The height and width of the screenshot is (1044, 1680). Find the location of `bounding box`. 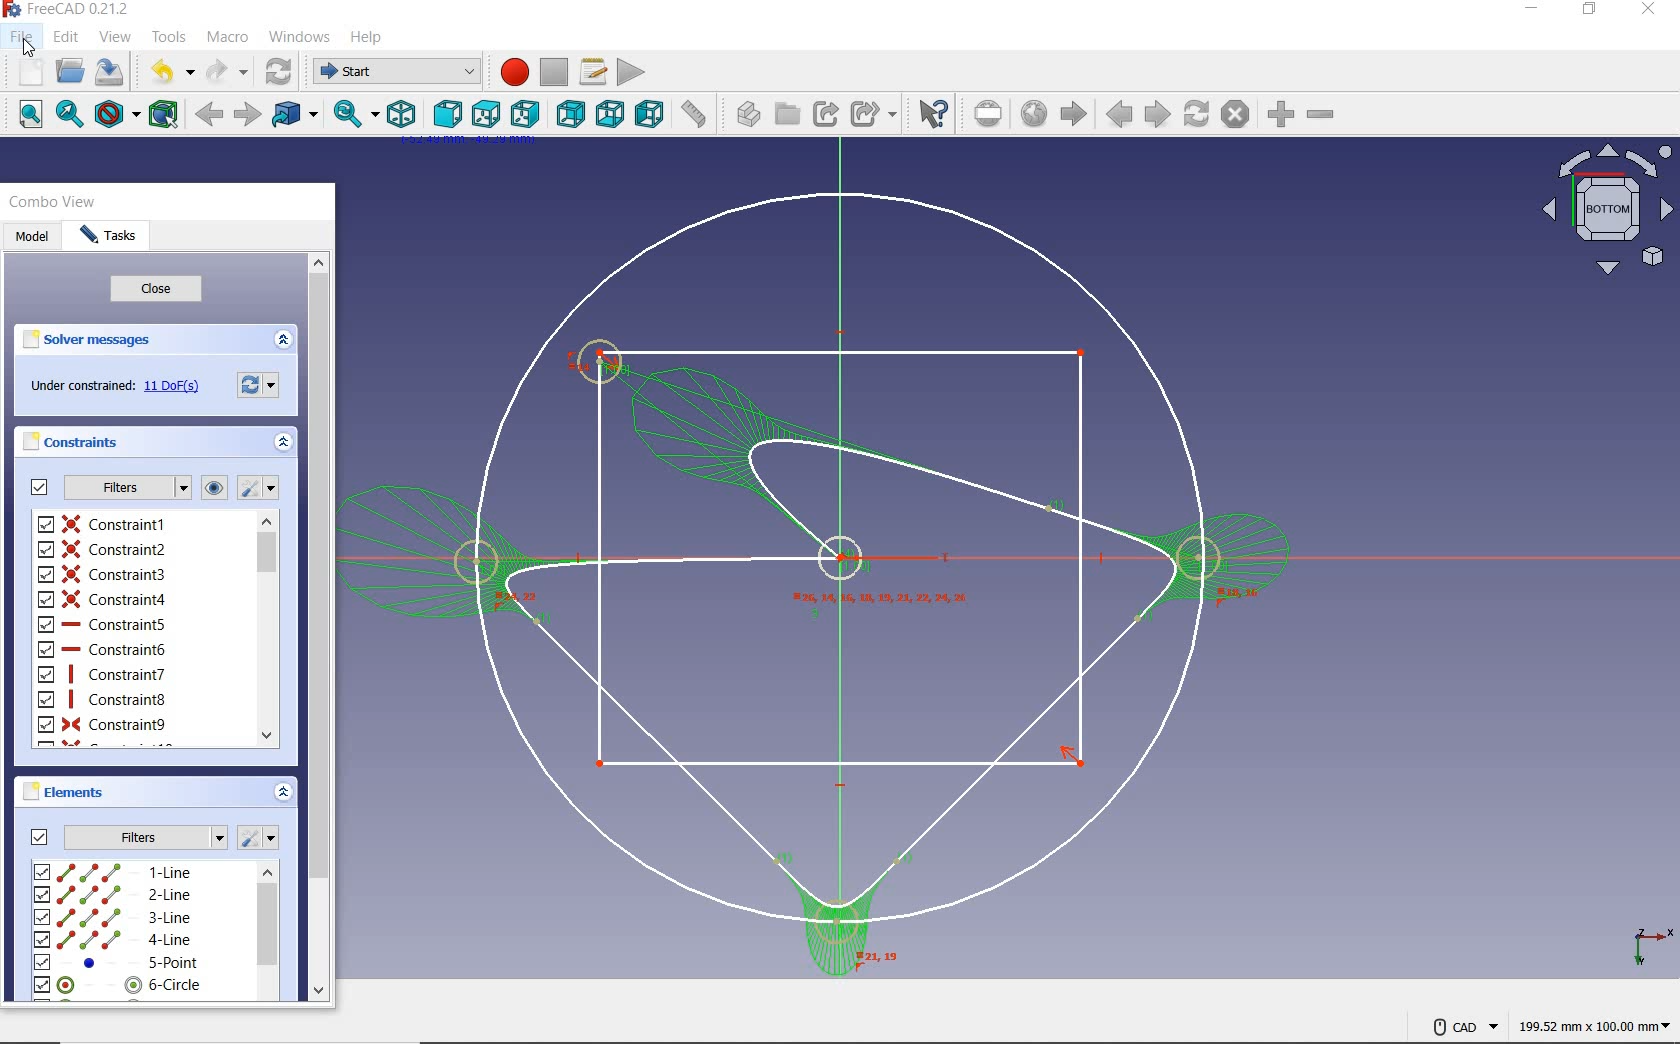

bounding box is located at coordinates (165, 116).